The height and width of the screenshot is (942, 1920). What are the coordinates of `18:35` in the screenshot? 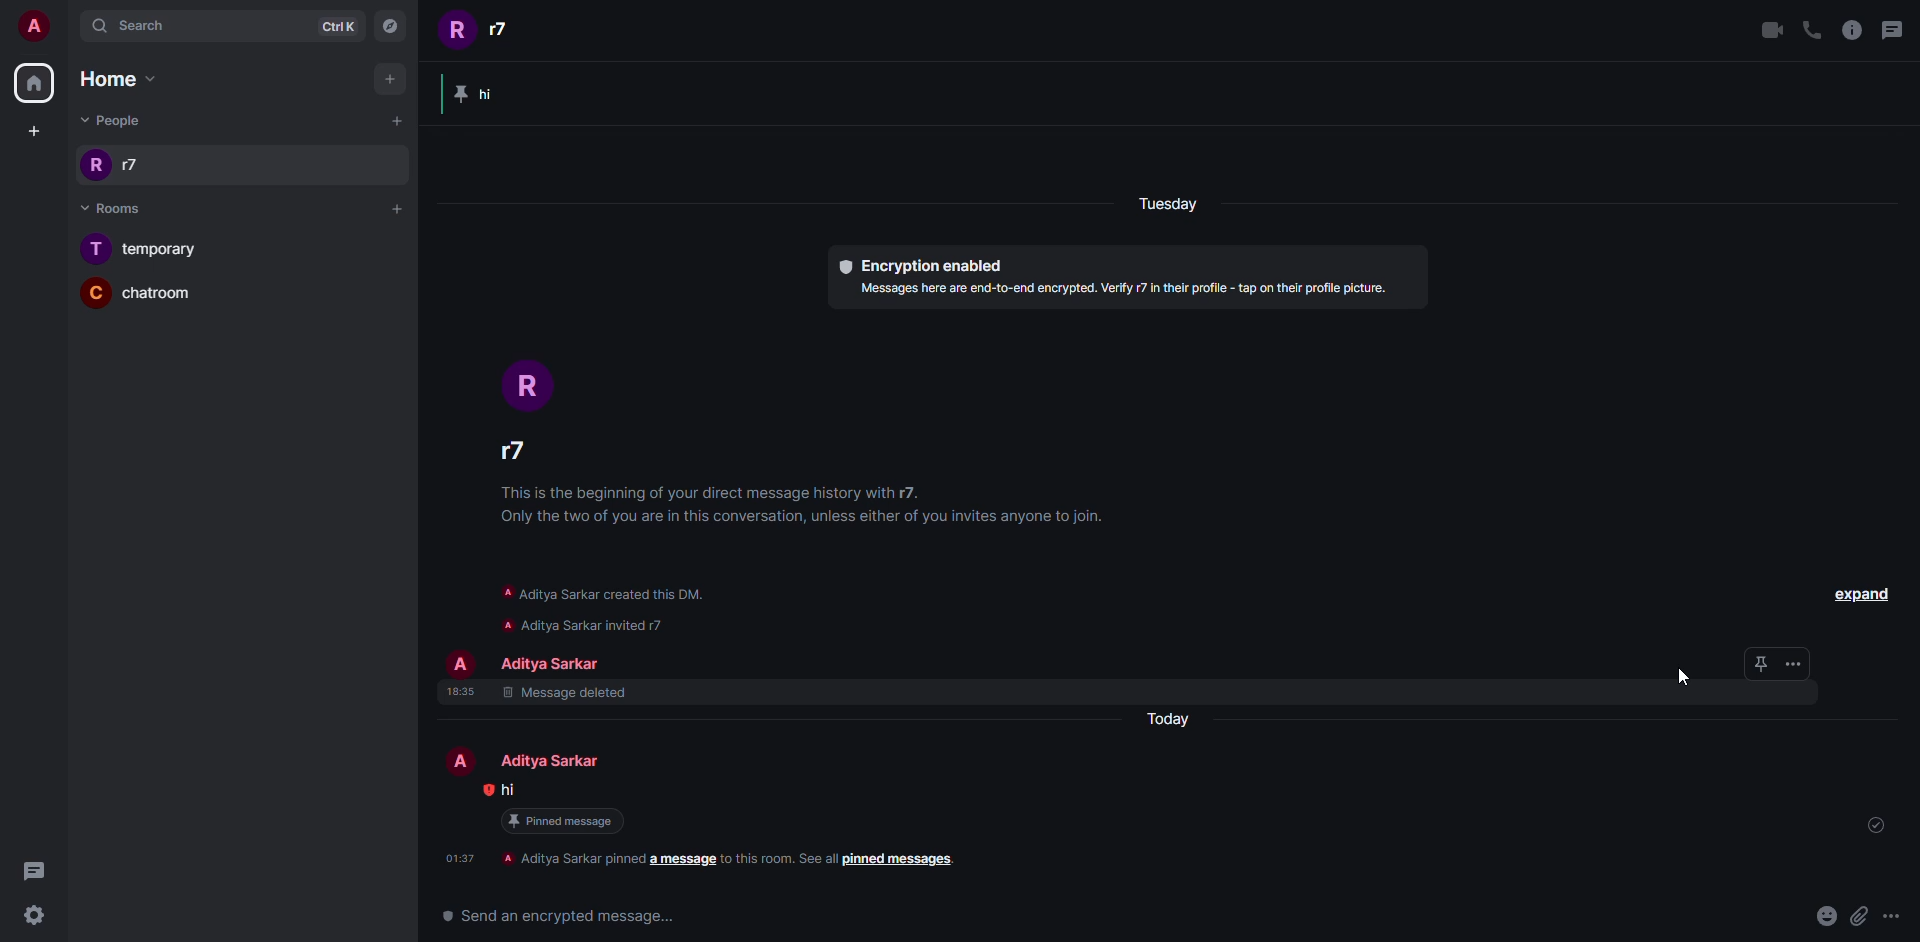 It's located at (456, 695).